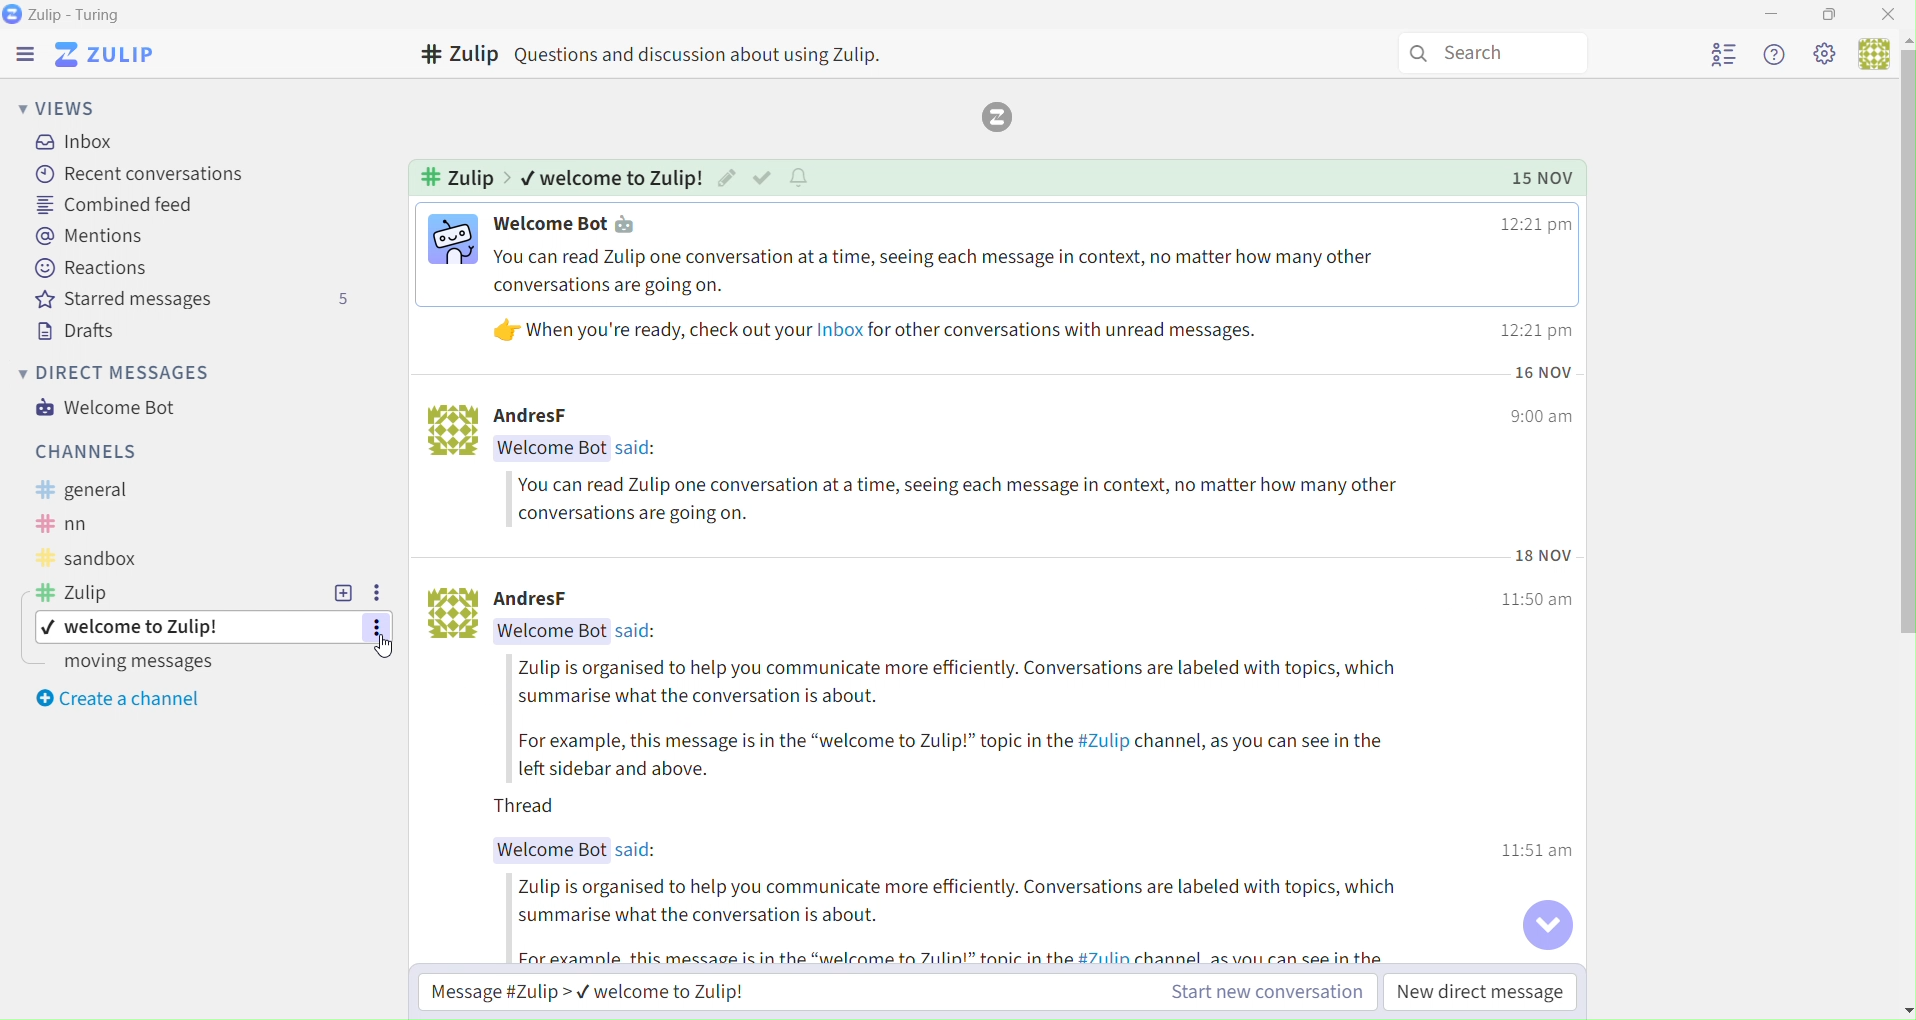 Image resolution: width=1916 pixels, height=1020 pixels. Describe the element at coordinates (452, 432) in the screenshot. I see `Image` at that location.